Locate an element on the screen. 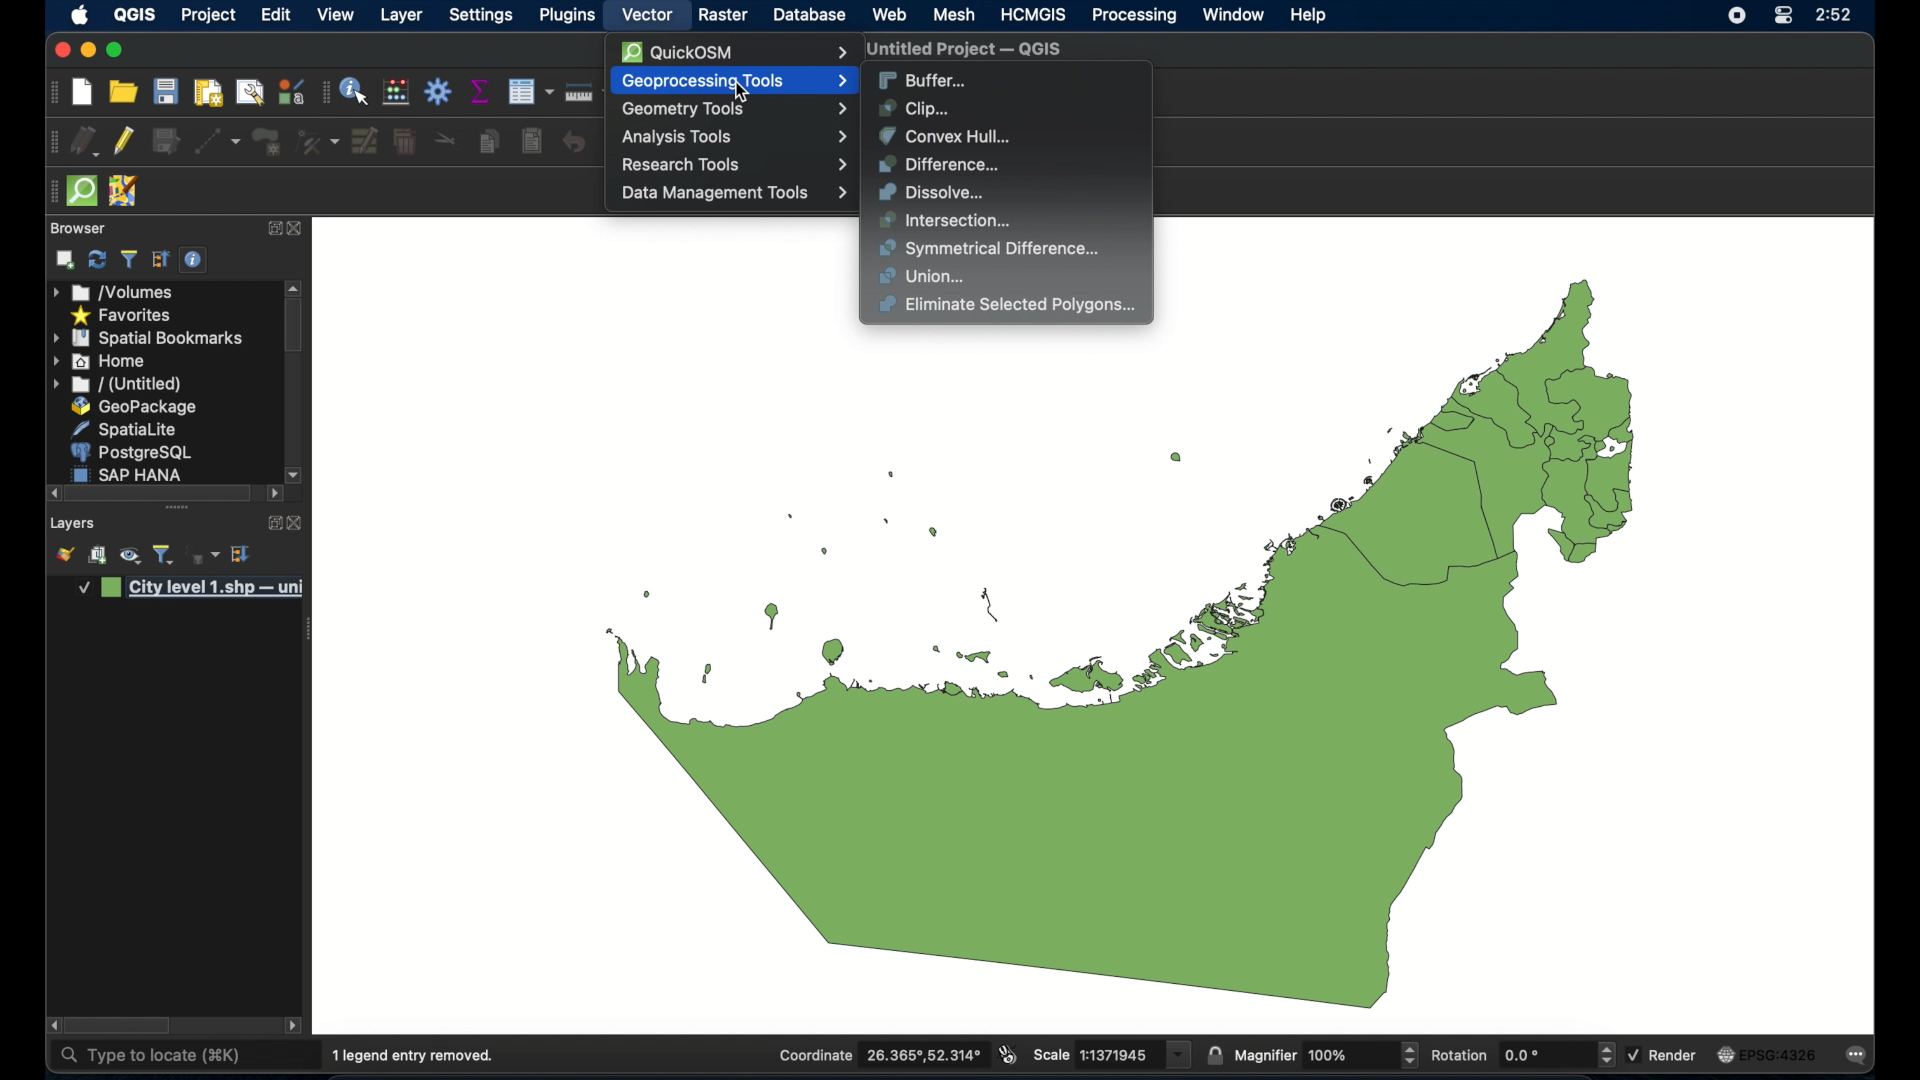 This screenshot has height=1080, width=1920. expand is located at coordinates (269, 521).